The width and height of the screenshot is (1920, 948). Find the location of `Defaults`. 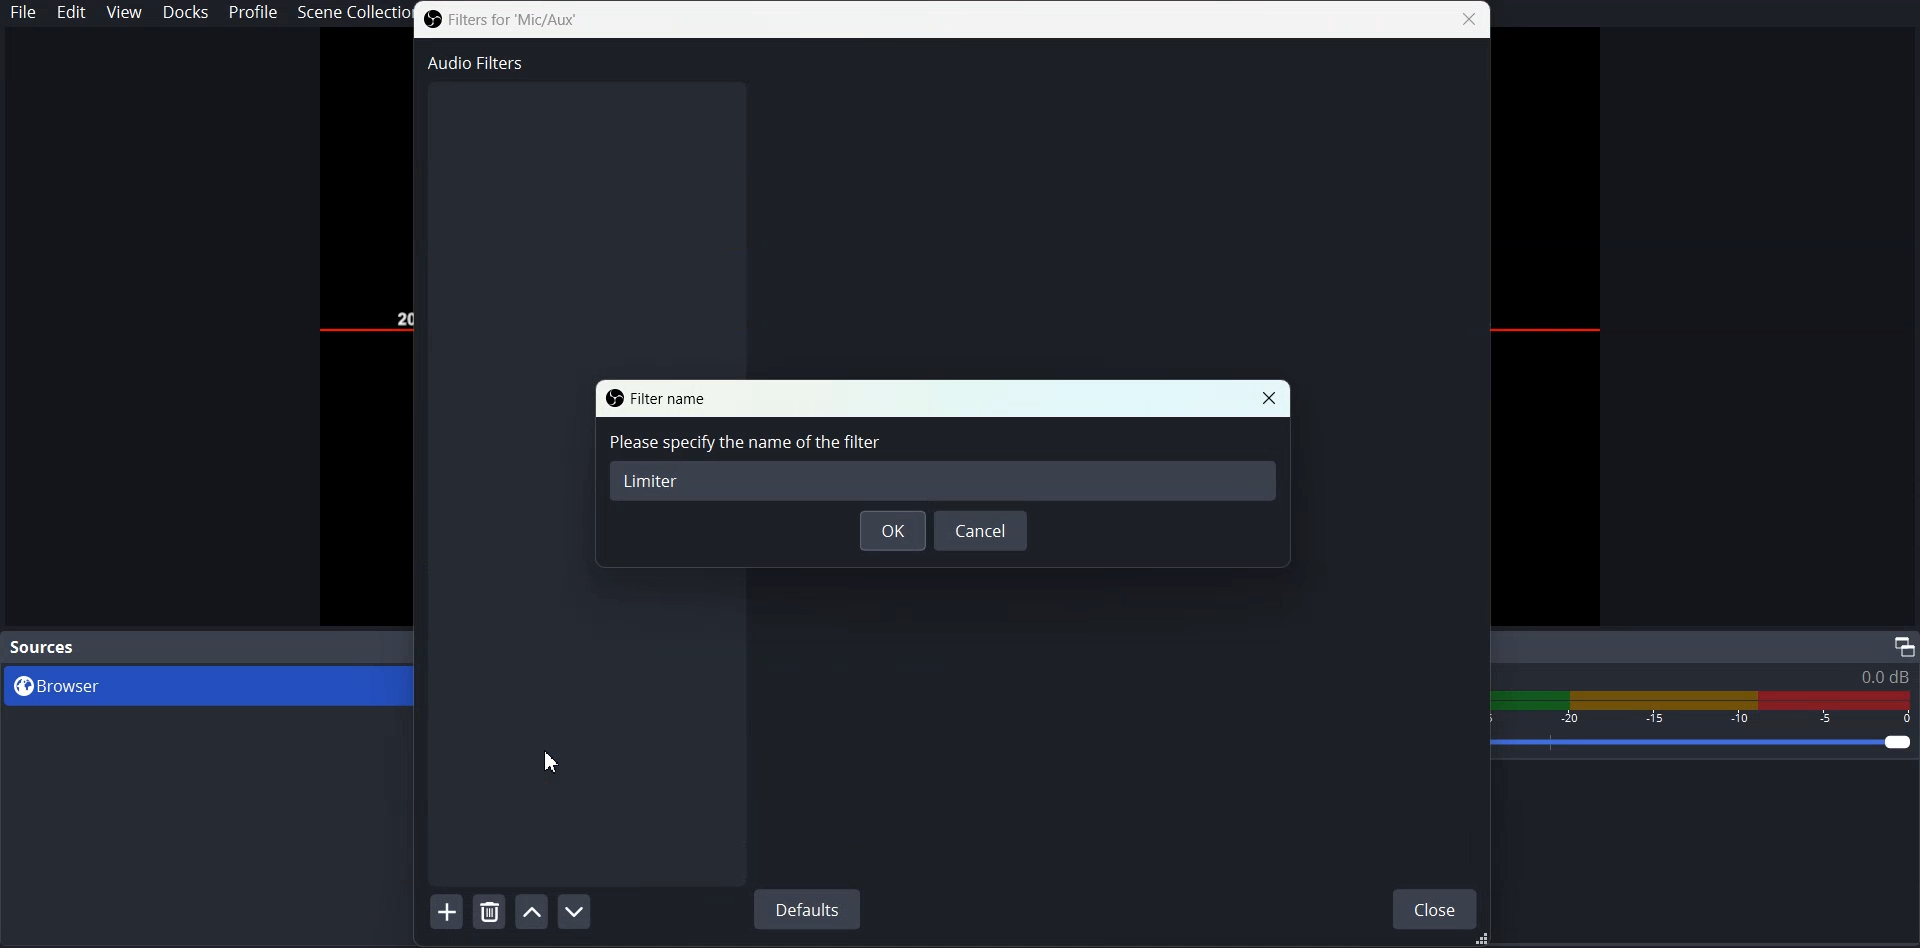

Defaults is located at coordinates (806, 909).